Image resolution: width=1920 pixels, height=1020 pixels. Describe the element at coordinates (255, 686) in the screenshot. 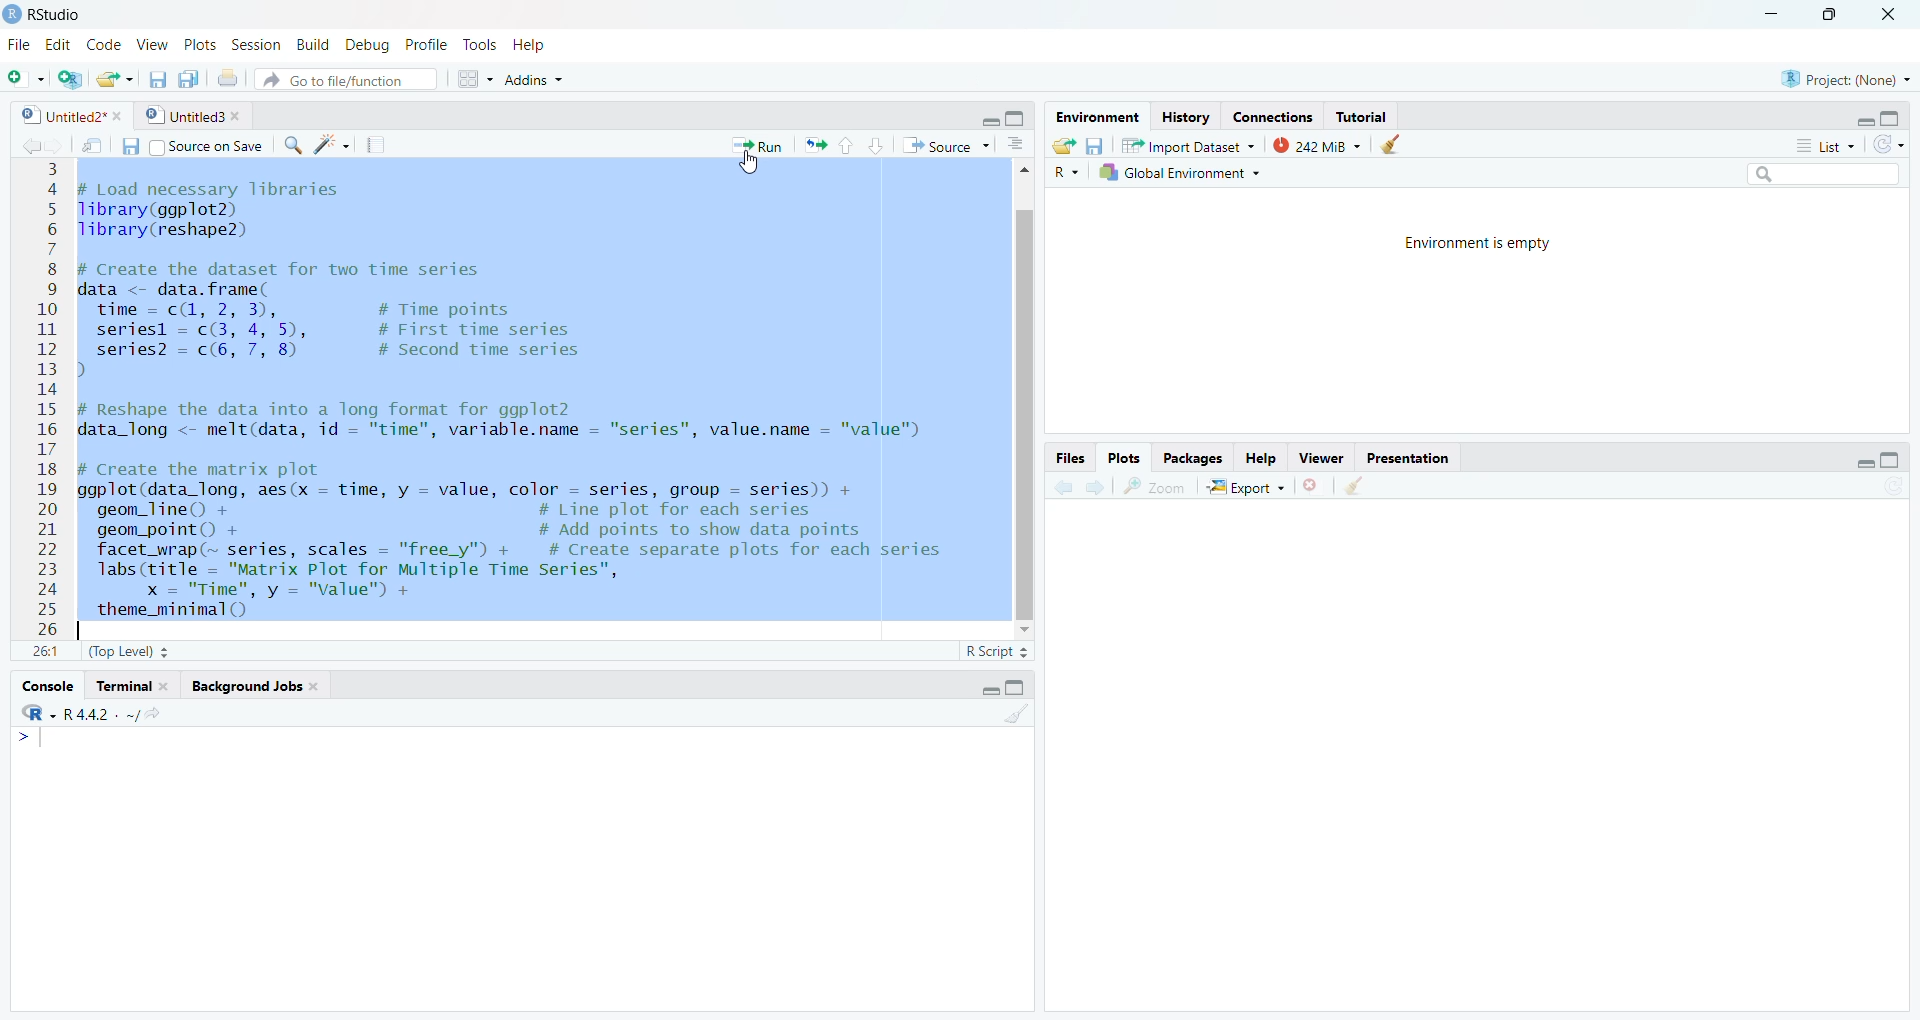

I see `Background Jobs` at that location.